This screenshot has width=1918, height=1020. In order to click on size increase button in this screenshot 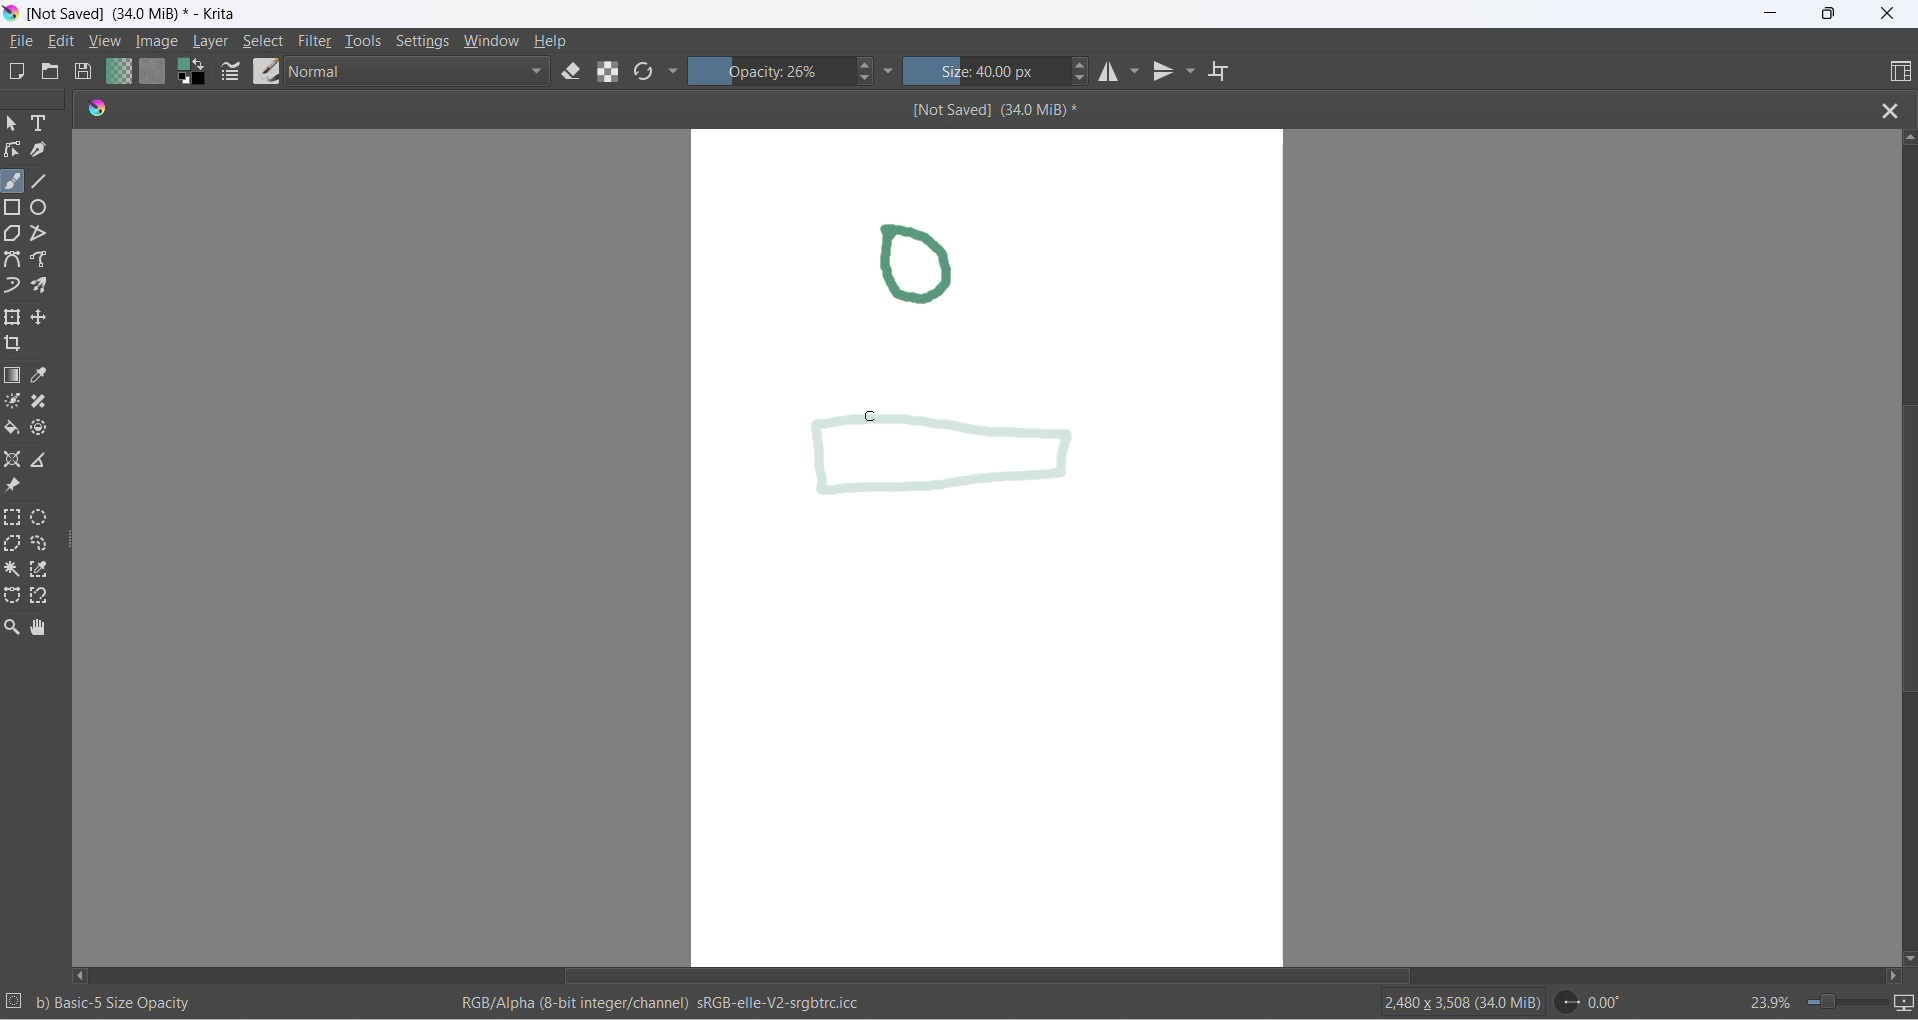, I will do `click(1084, 66)`.